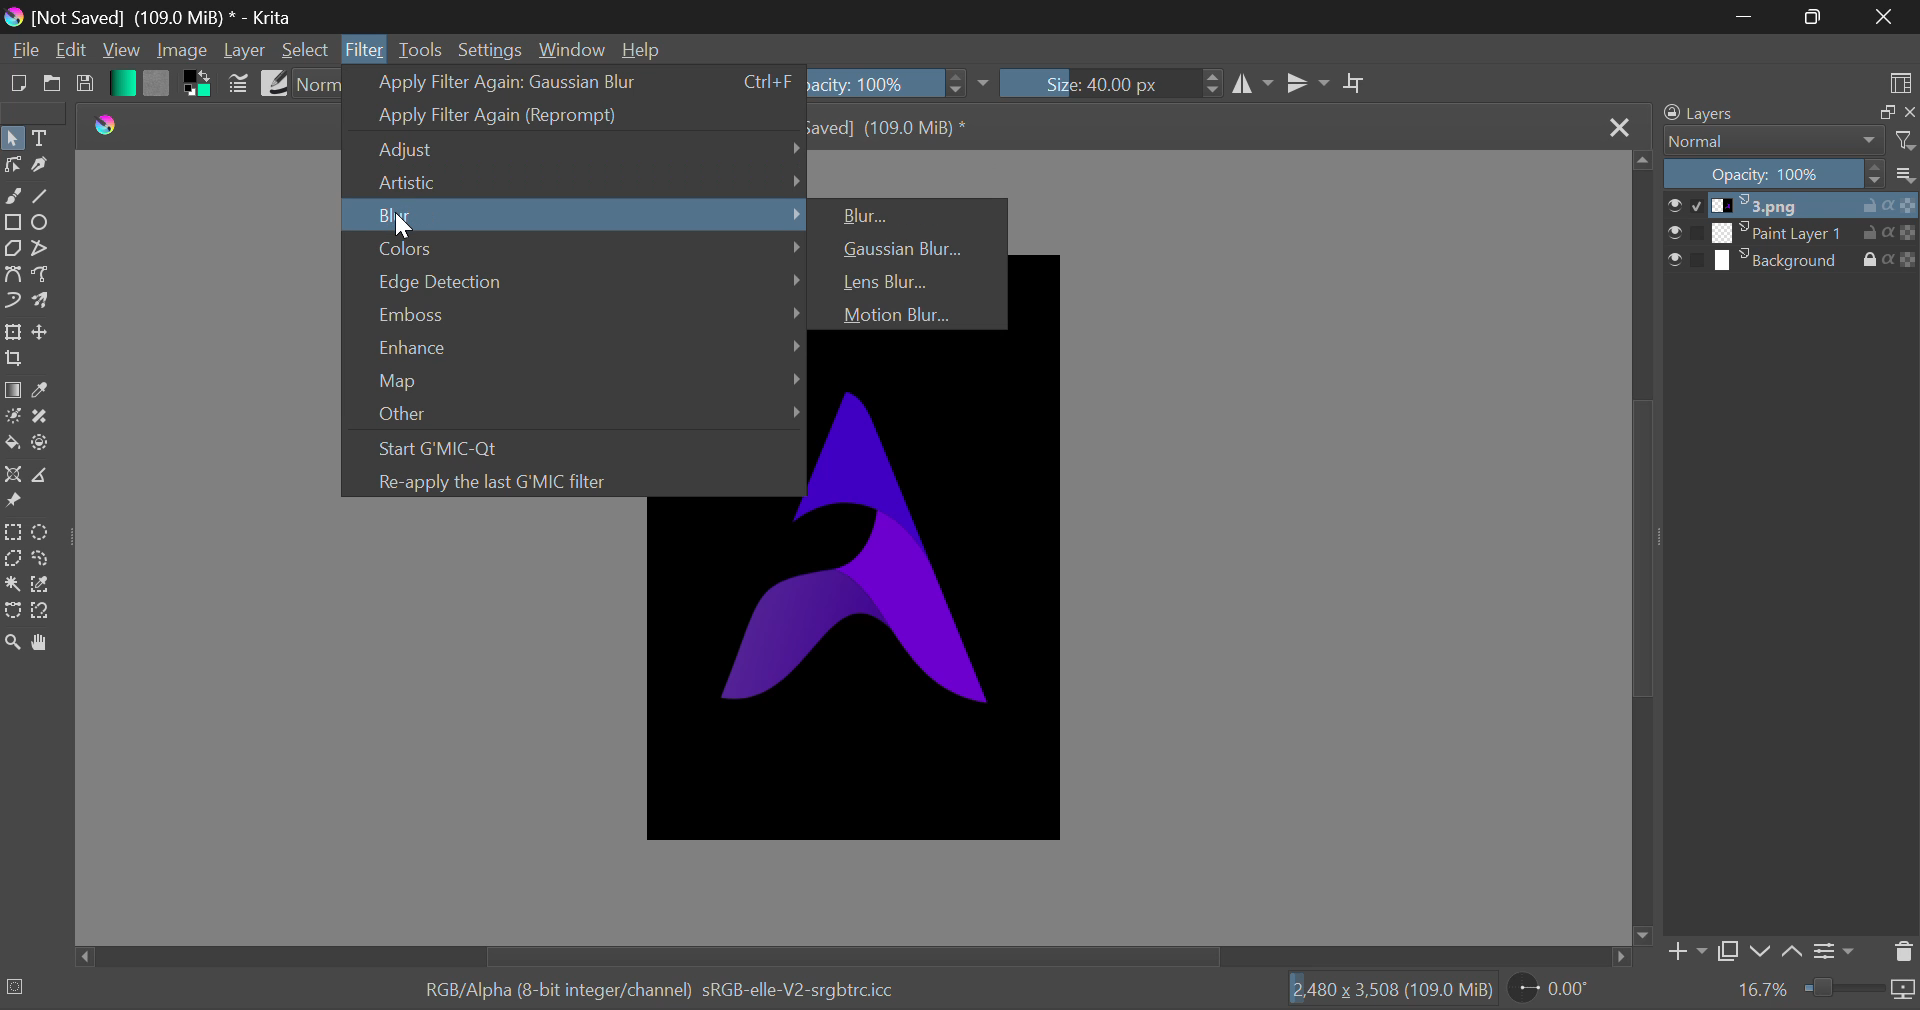 Image resolution: width=1920 pixels, height=1010 pixels. Describe the element at coordinates (420, 51) in the screenshot. I see `Tools` at that location.